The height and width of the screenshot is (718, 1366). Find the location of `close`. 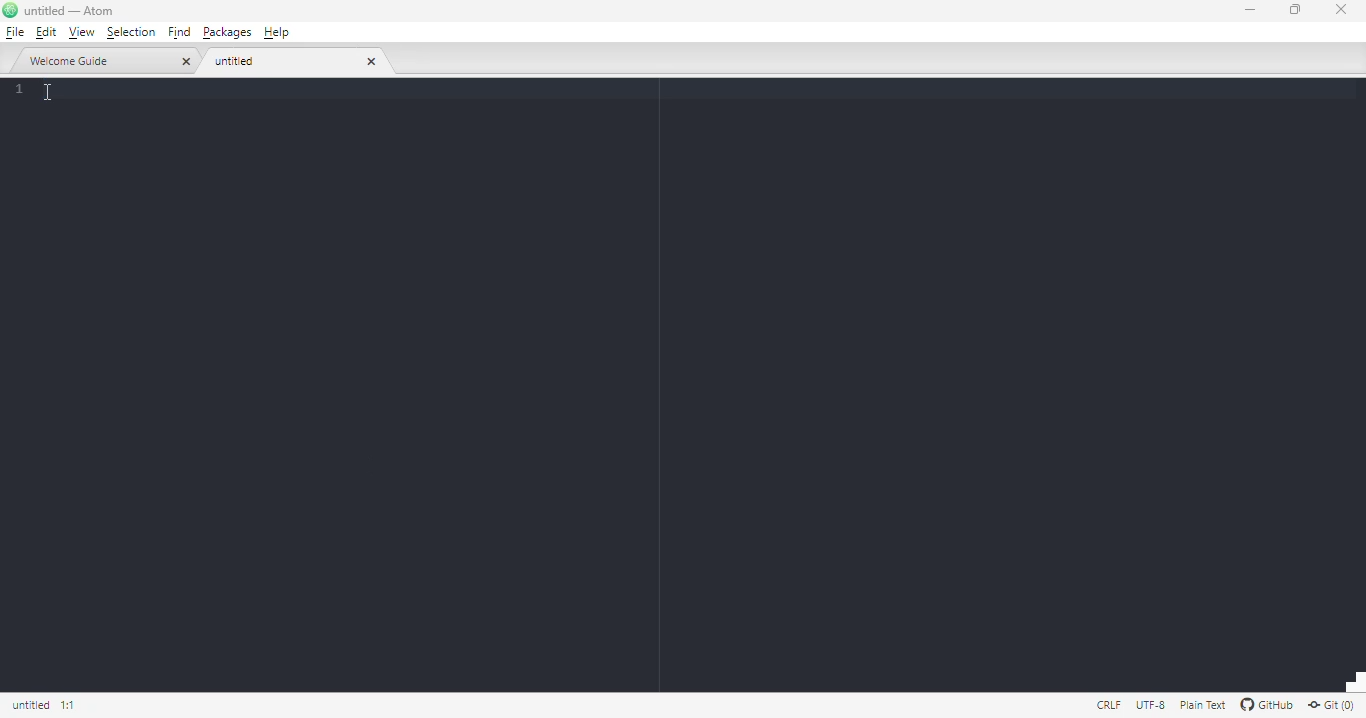

close is located at coordinates (1341, 9).